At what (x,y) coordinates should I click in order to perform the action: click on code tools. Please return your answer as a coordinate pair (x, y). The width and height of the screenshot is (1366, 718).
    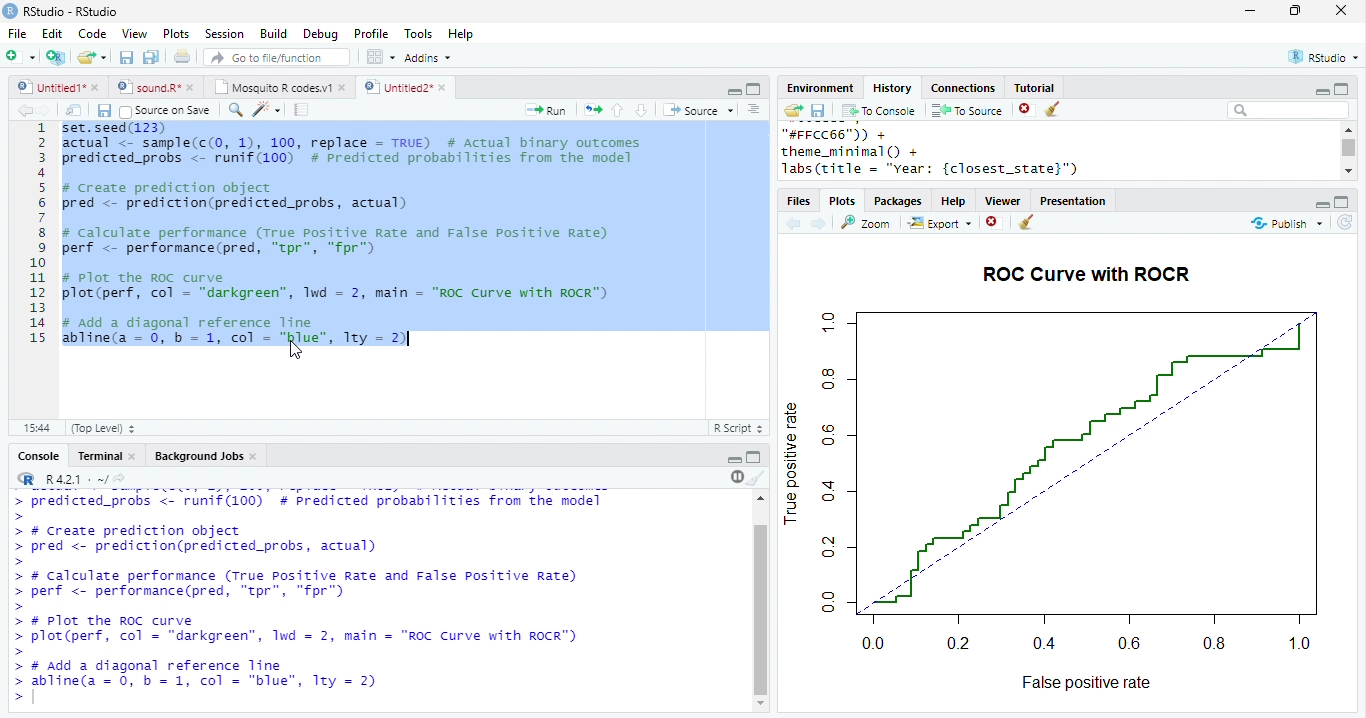
    Looking at the image, I should click on (267, 109).